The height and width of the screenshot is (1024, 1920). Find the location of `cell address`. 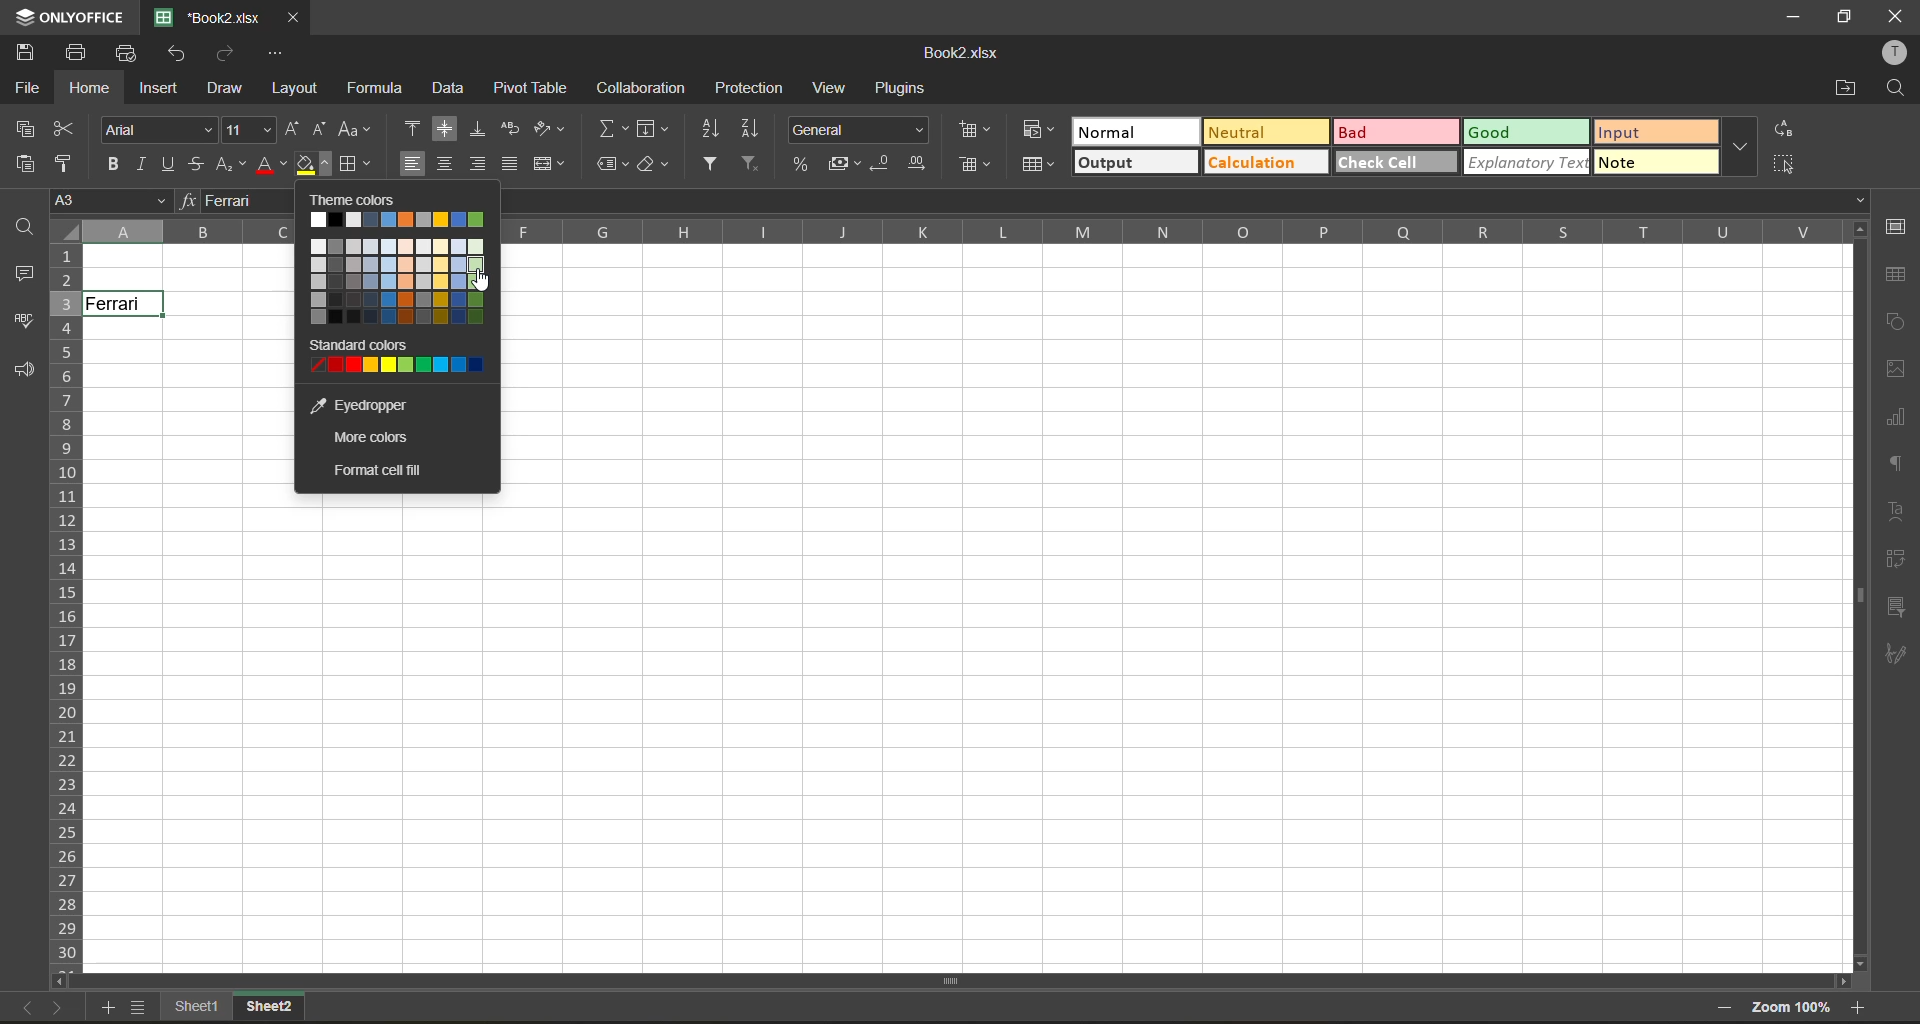

cell address is located at coordinates (107, 201).